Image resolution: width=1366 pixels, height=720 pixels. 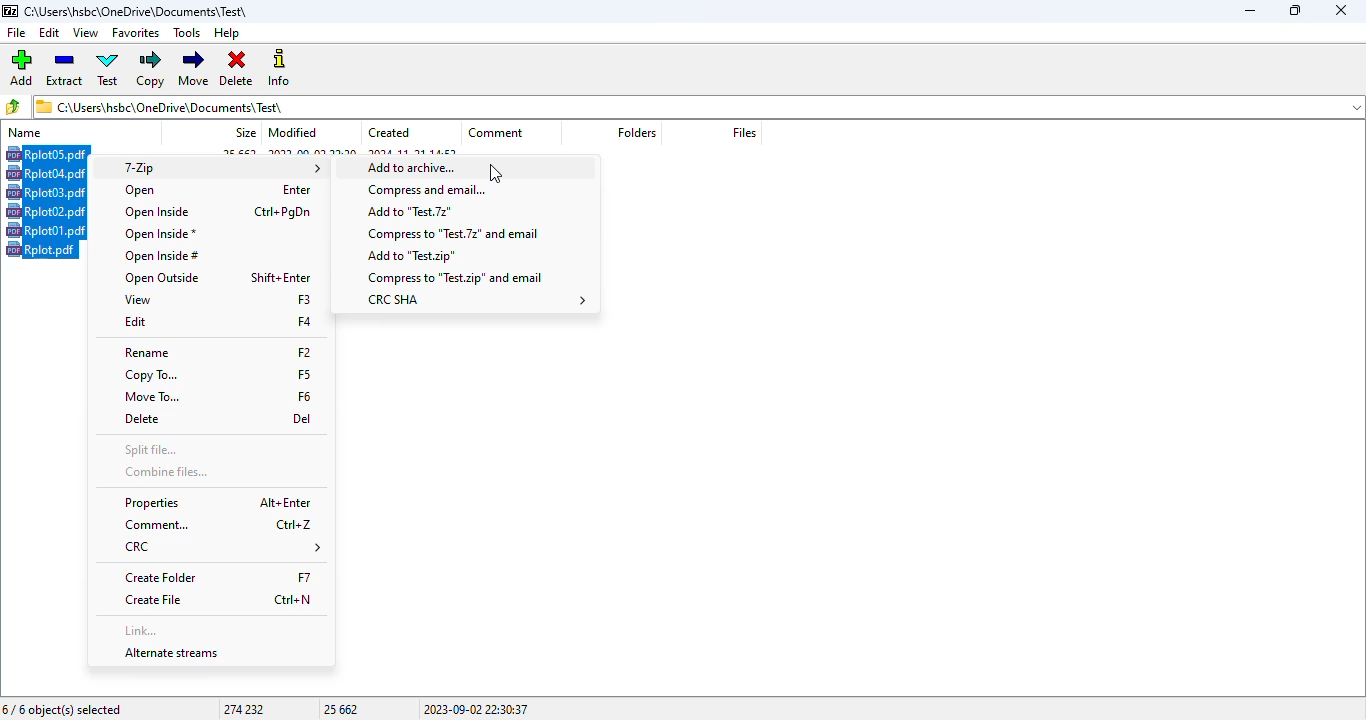 What do you see at coordinates (108, 69) in the screenshot?
I see `test` at bounding box center [108, 69].